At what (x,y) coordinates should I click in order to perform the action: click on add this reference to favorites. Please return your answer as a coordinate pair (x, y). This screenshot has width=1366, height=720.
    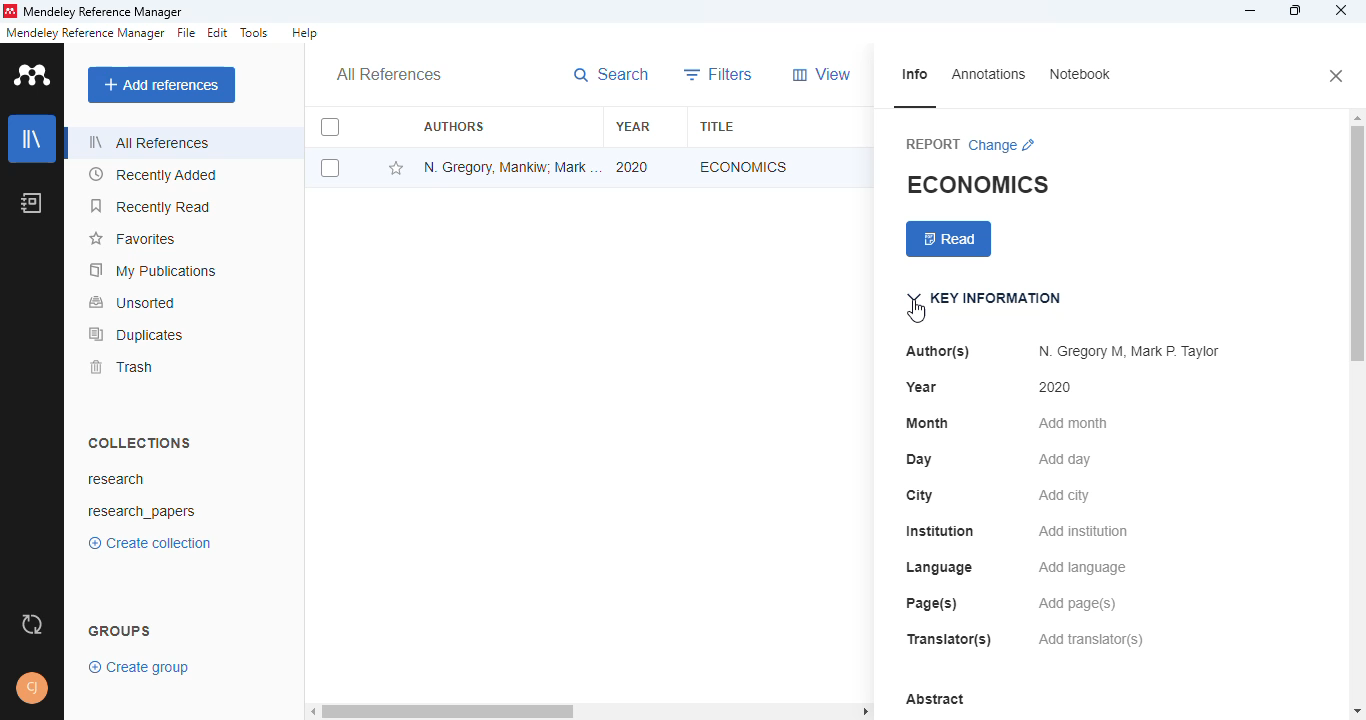
    Looking at the image, I should click on (396, 168).